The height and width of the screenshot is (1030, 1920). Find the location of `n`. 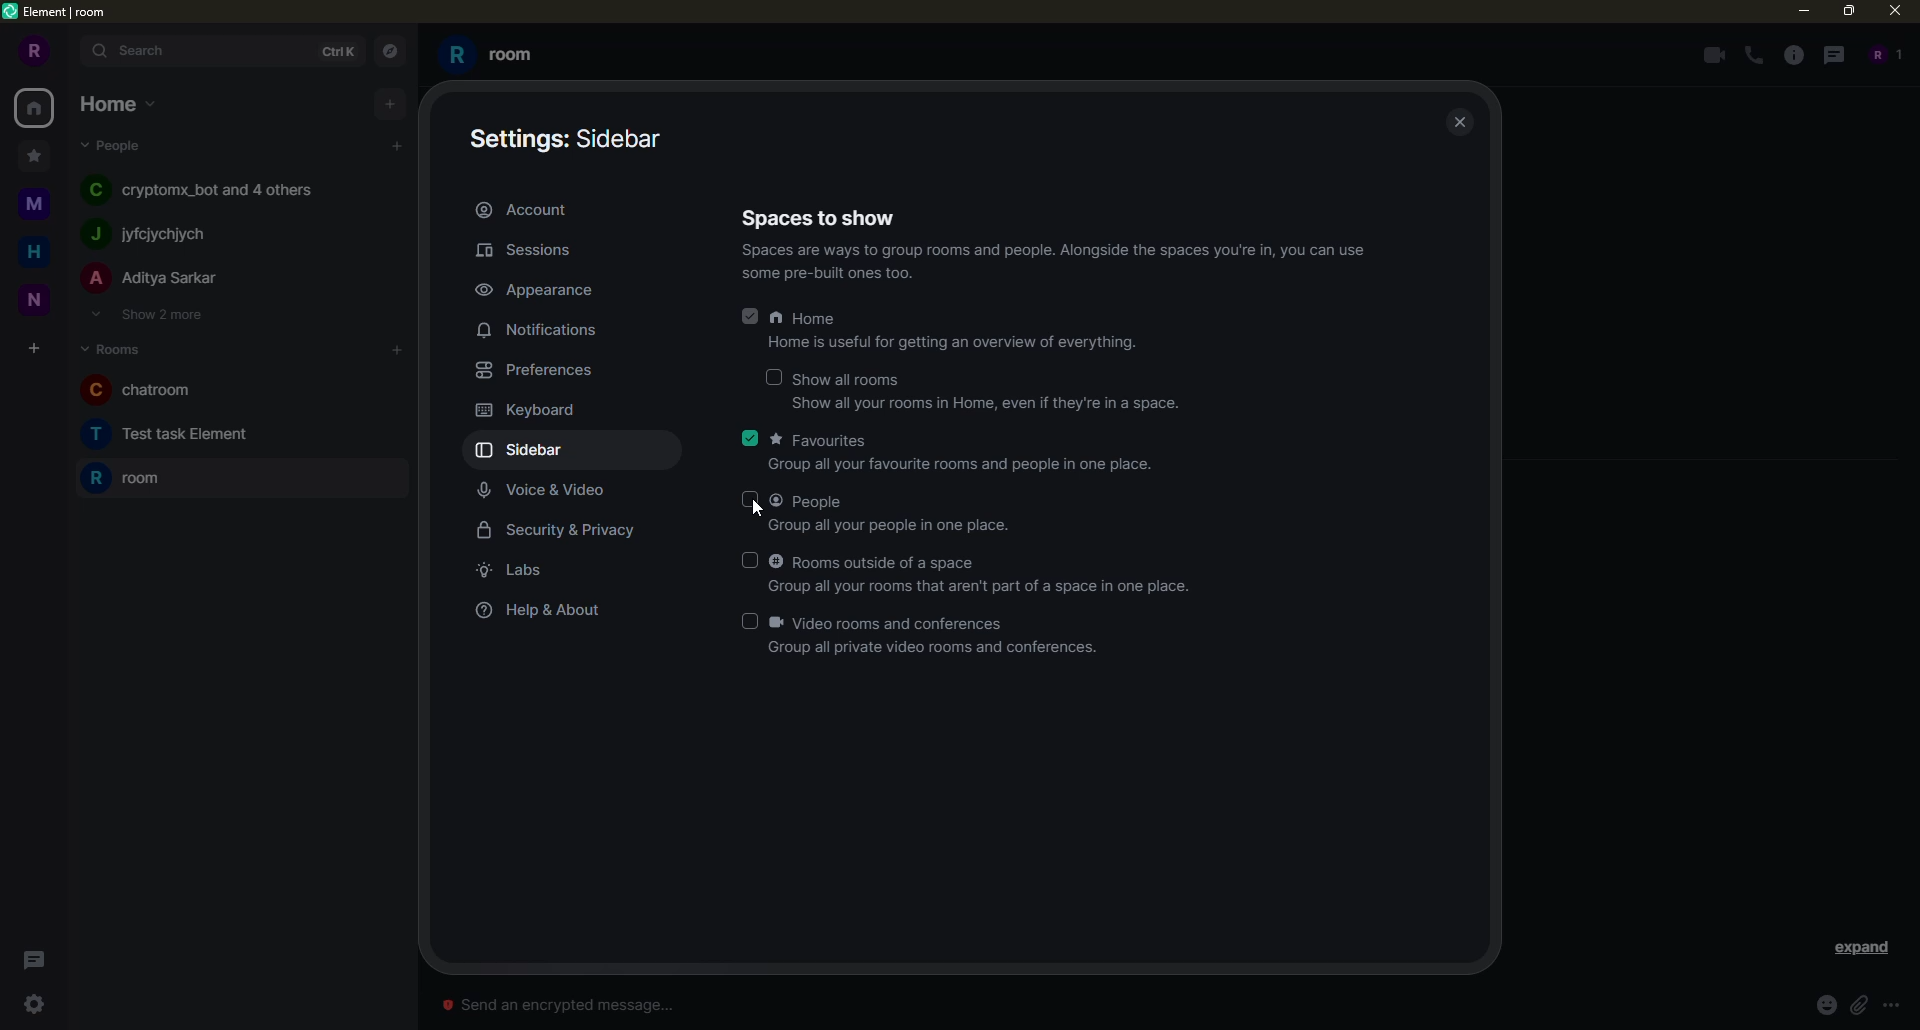

n is located at coordinates (33, 252).